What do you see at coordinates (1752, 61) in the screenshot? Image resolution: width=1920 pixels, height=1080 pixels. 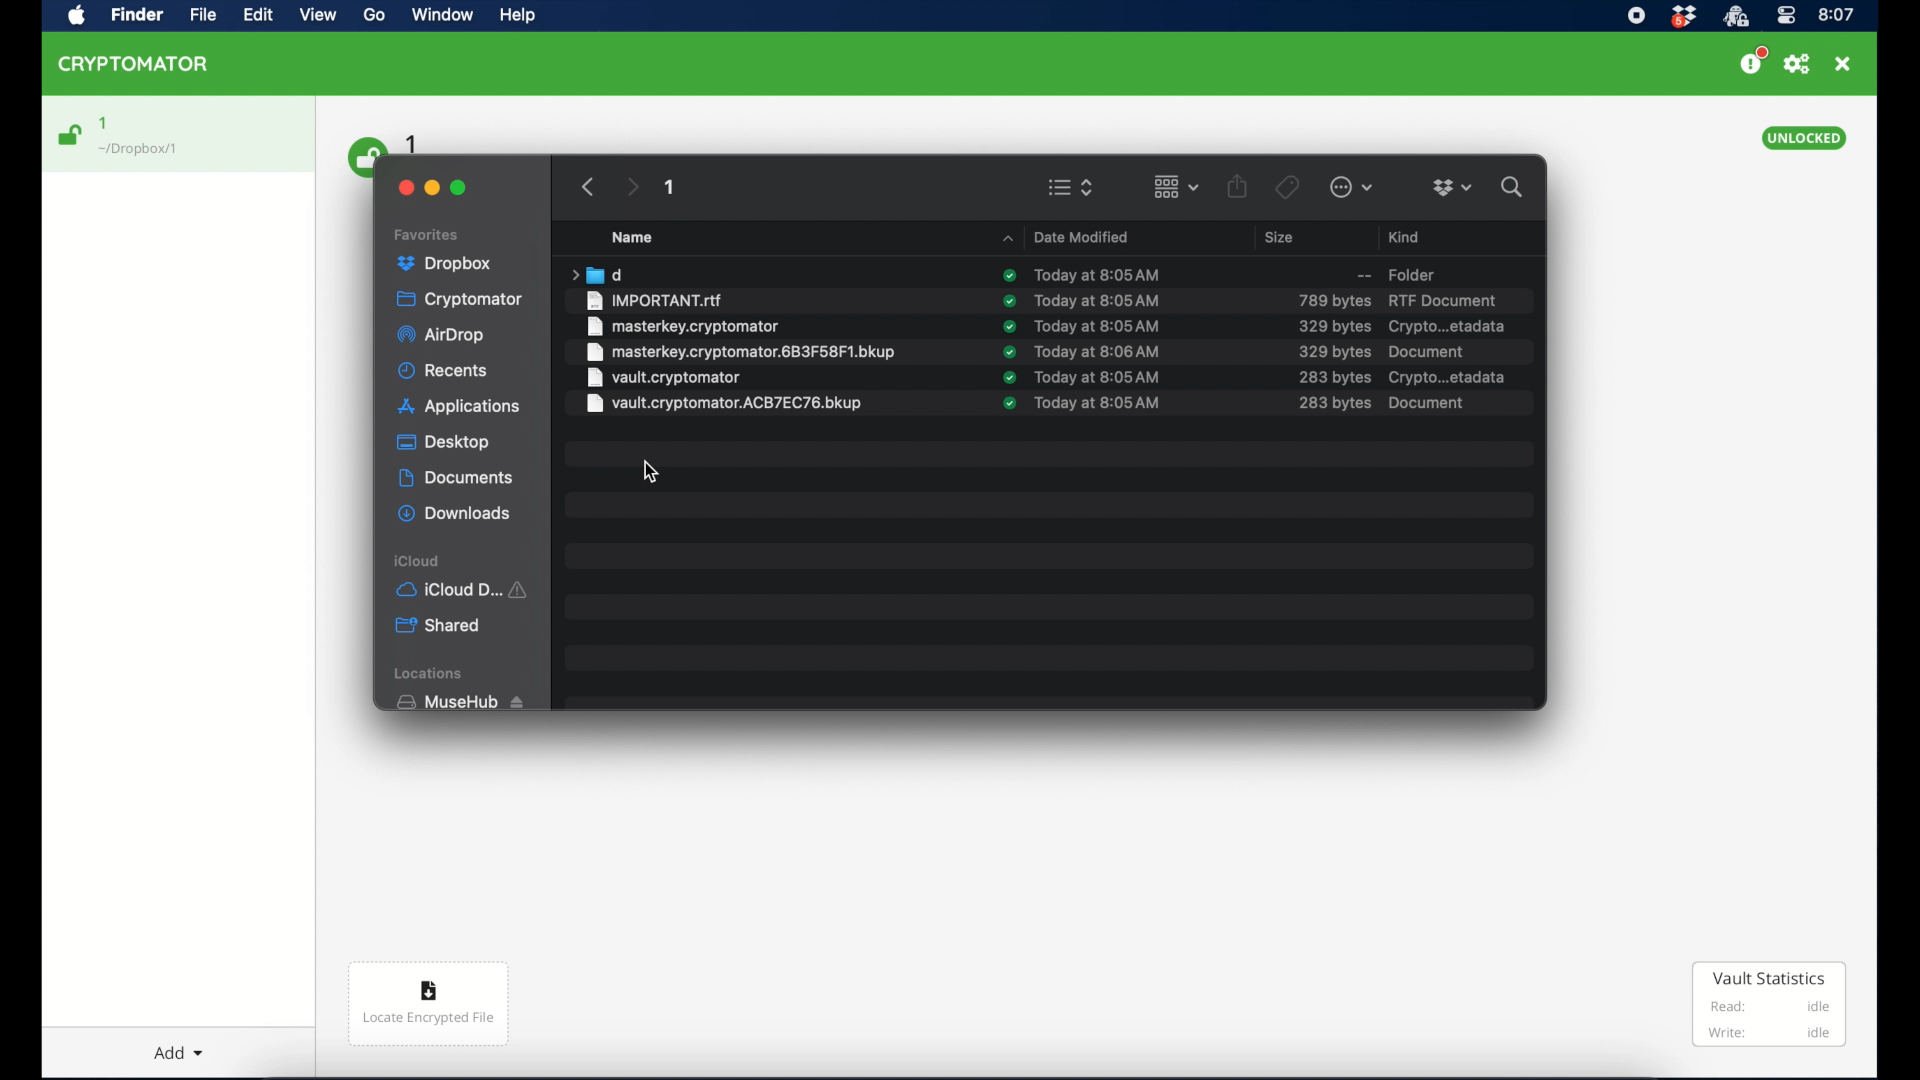 I see `support us` at bounding box center [1752, 61].